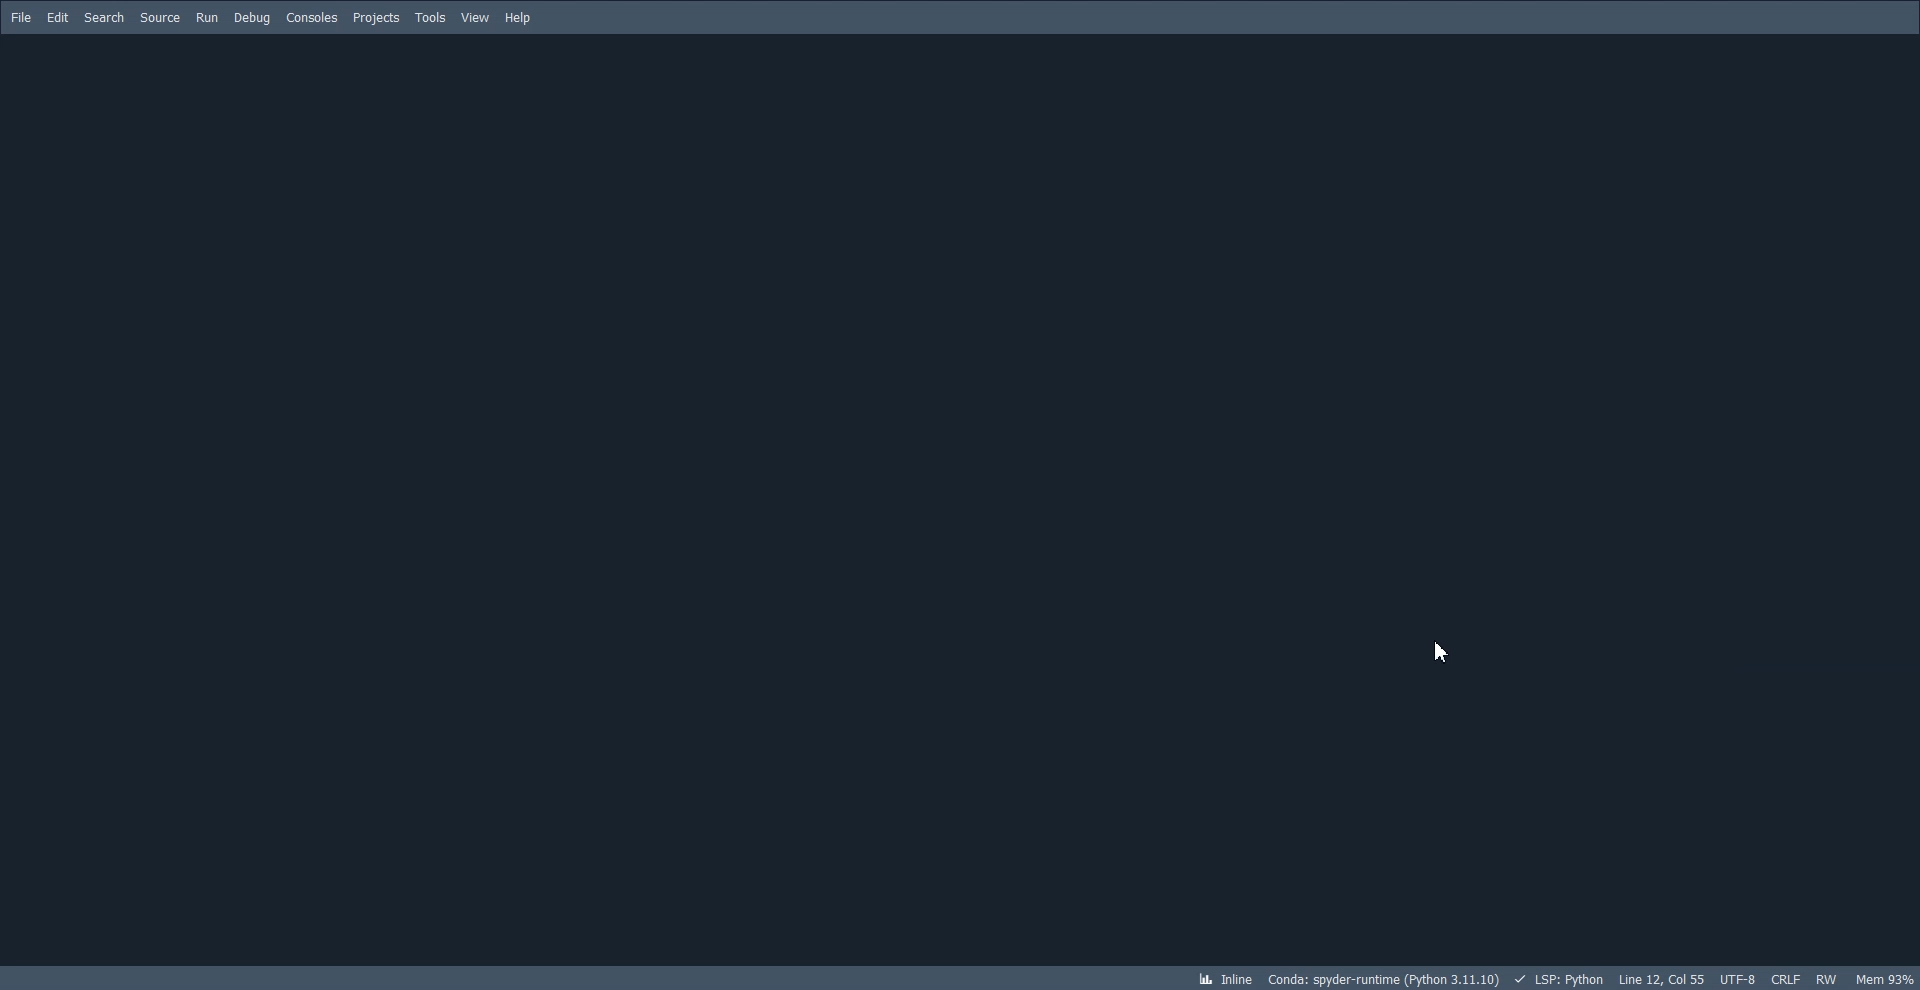 This screenshot has height=990, width=1920. What do you see at coordinates (377, 18) in the screenshot?
I see `Projects` at bounding box center [377, 18].